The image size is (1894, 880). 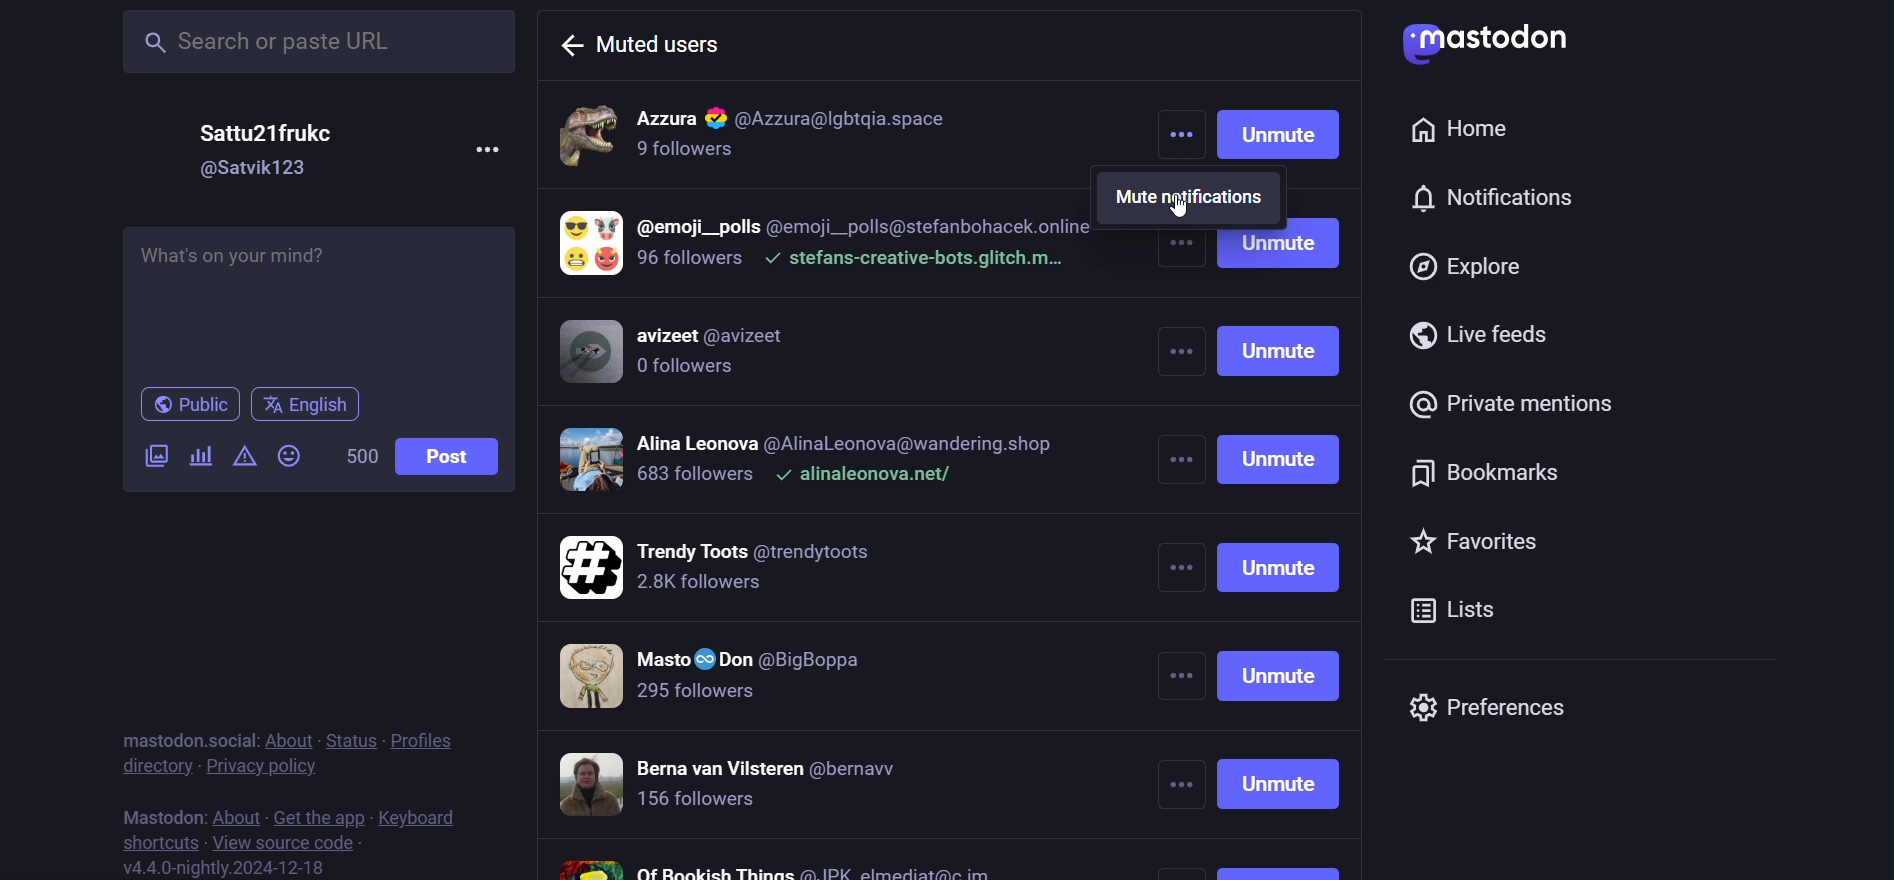 I want to click on more, so click(x=1180, y=126).